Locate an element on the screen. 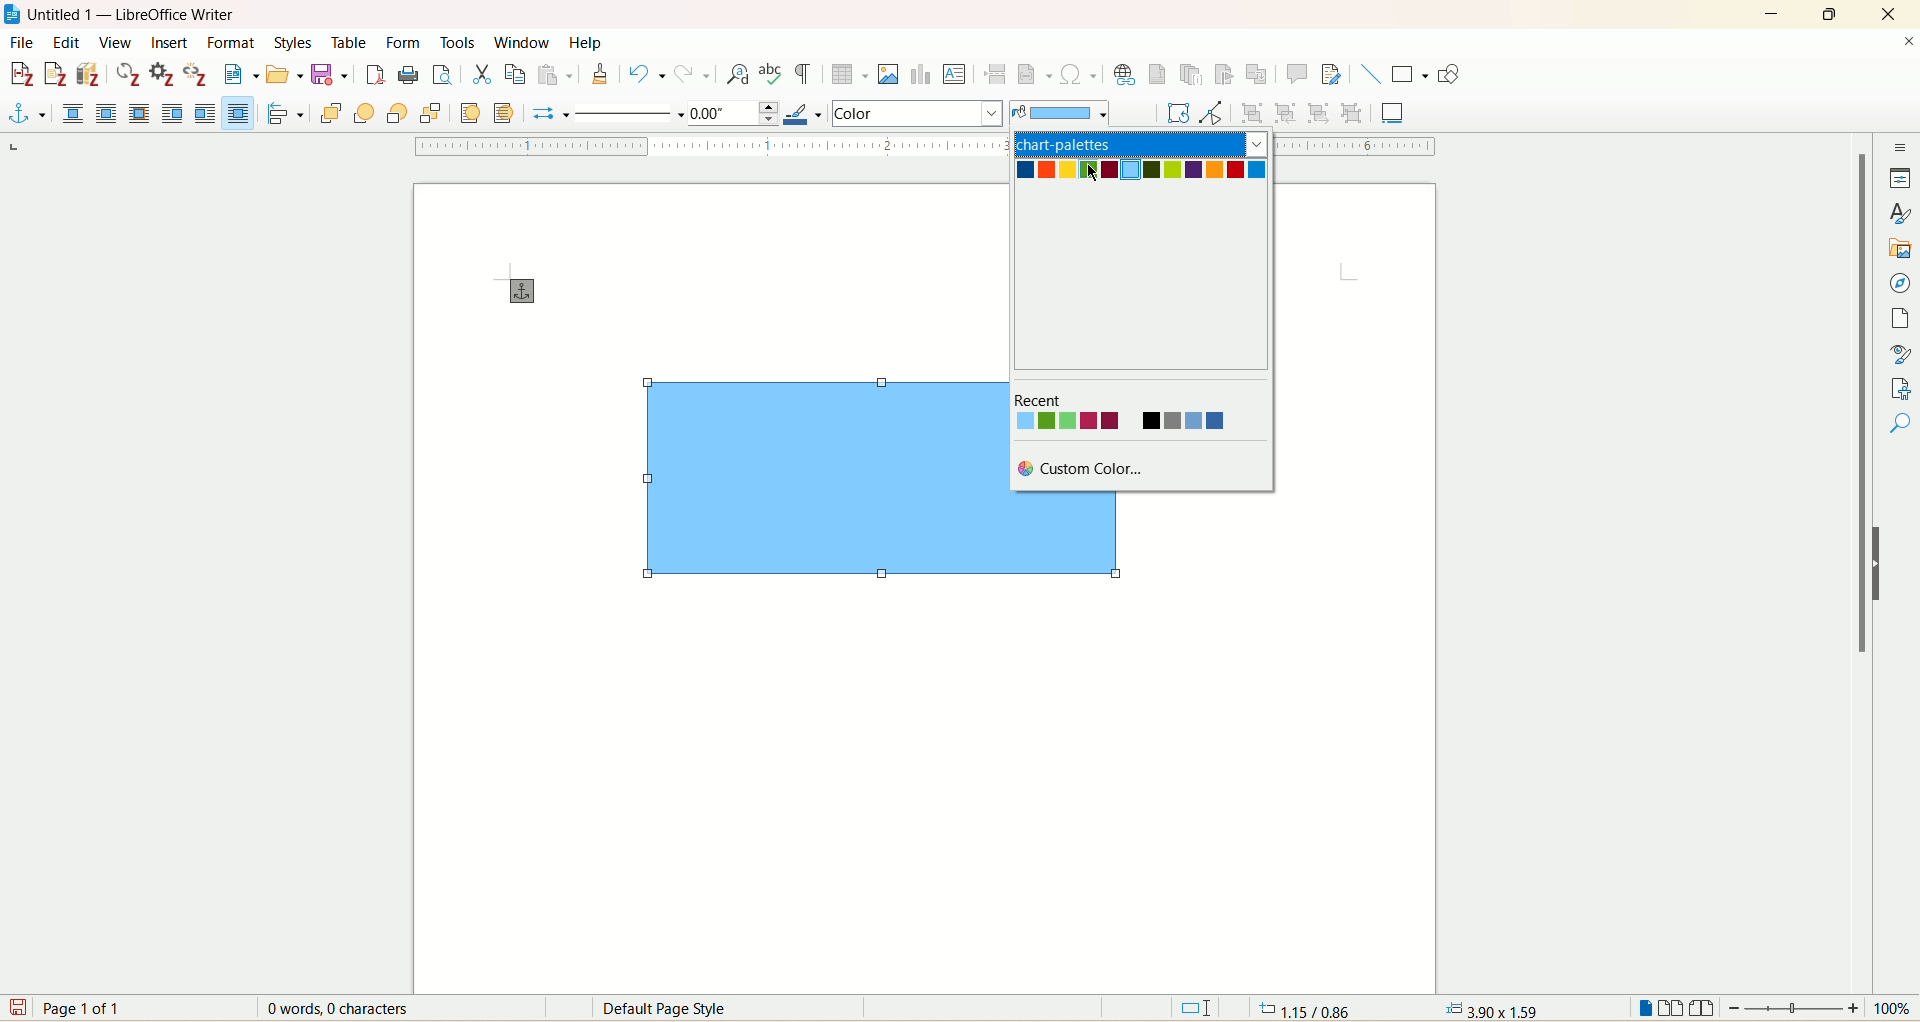 The image size is (1920, 1022). document preferences is located at coordinates (160, 75).